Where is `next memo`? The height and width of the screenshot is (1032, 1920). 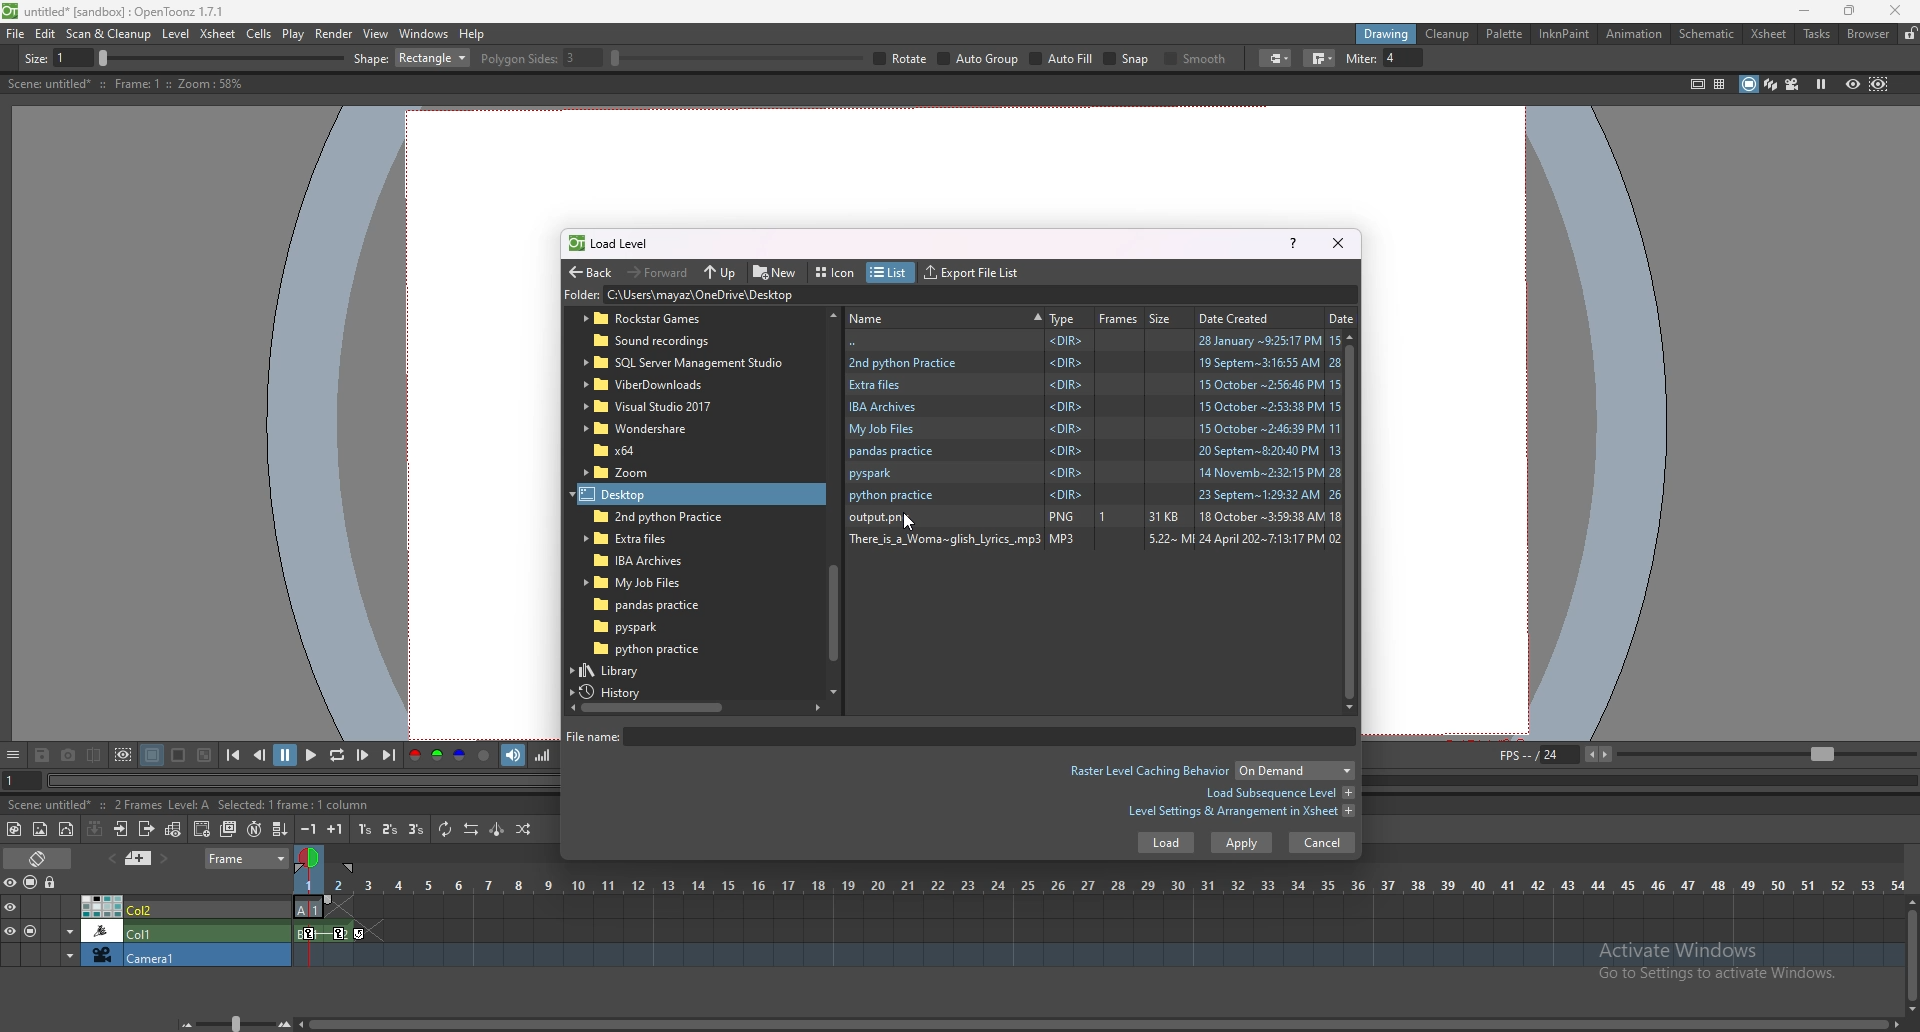
next memo is located at coordinates (166, 859).